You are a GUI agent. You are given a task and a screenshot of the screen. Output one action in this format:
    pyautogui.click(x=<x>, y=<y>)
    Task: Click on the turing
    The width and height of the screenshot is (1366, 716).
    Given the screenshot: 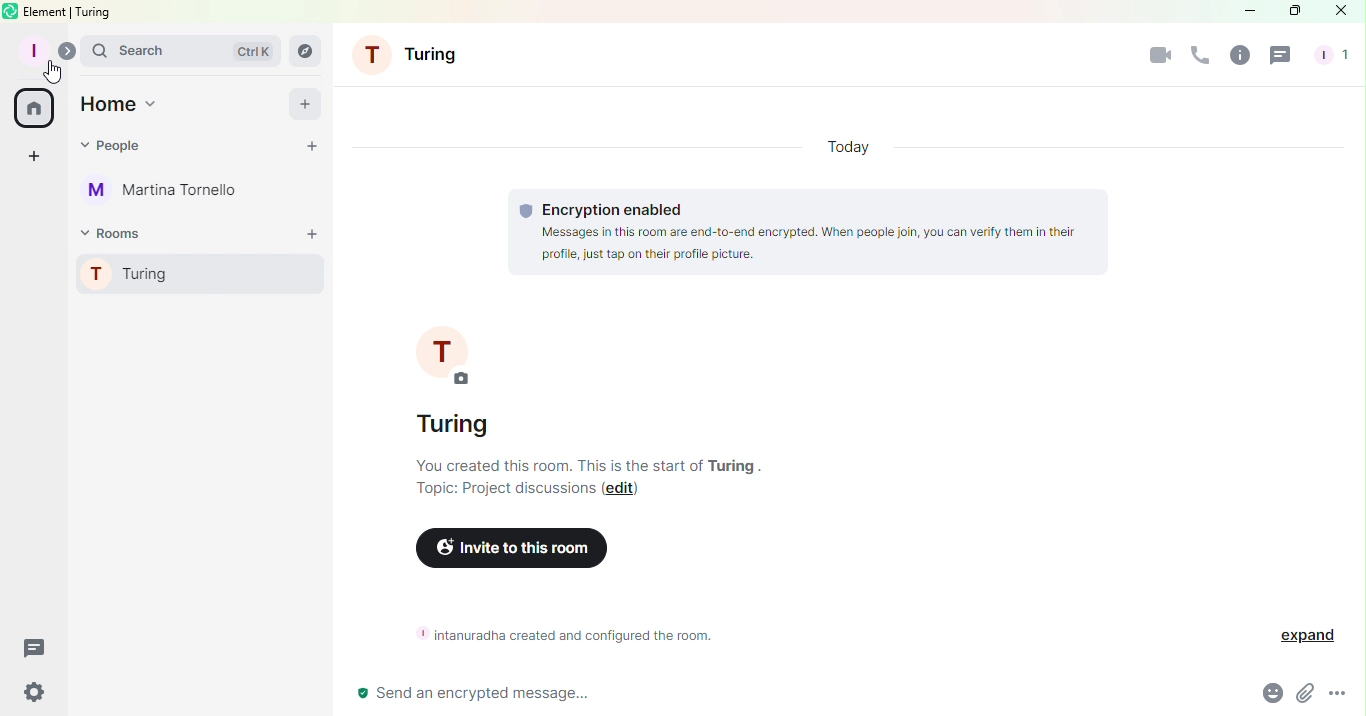 What is the action you would take?
    pyautogui.click(x=732, y=465)
    